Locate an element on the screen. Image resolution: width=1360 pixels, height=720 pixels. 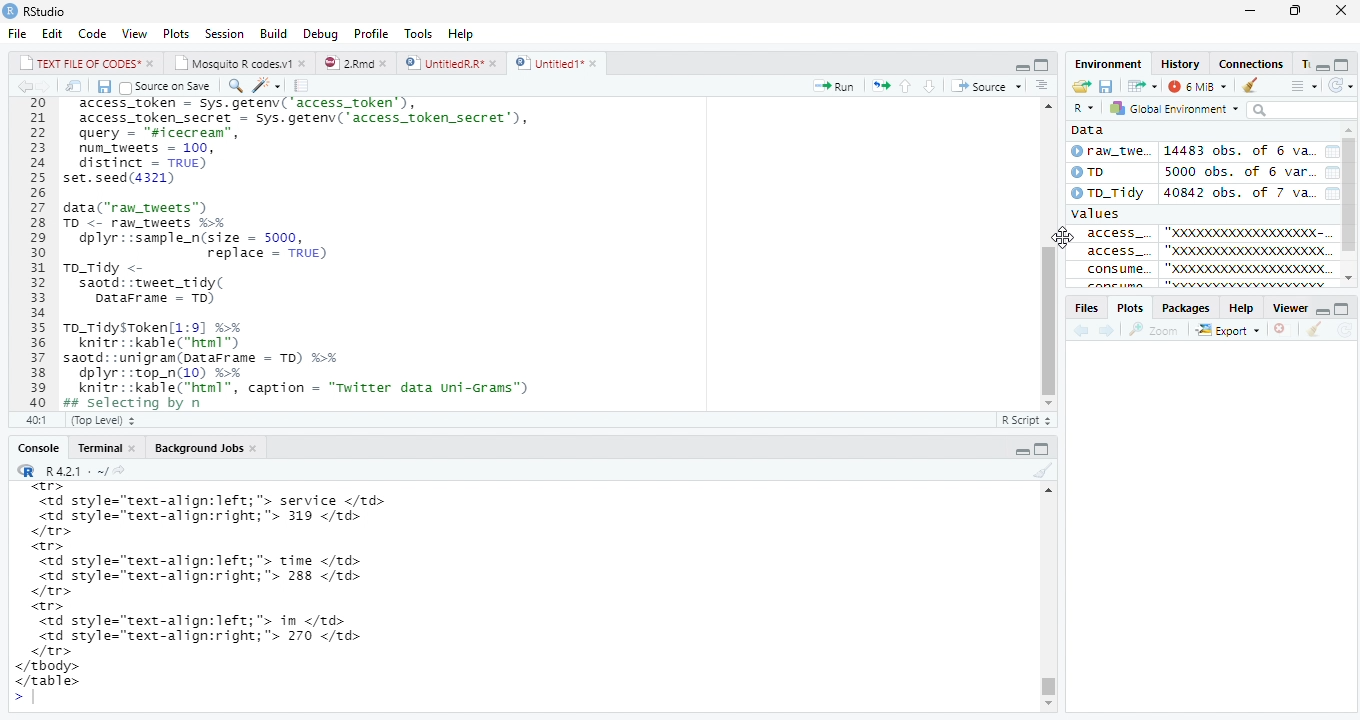
View is located at coordinates (134, 32).